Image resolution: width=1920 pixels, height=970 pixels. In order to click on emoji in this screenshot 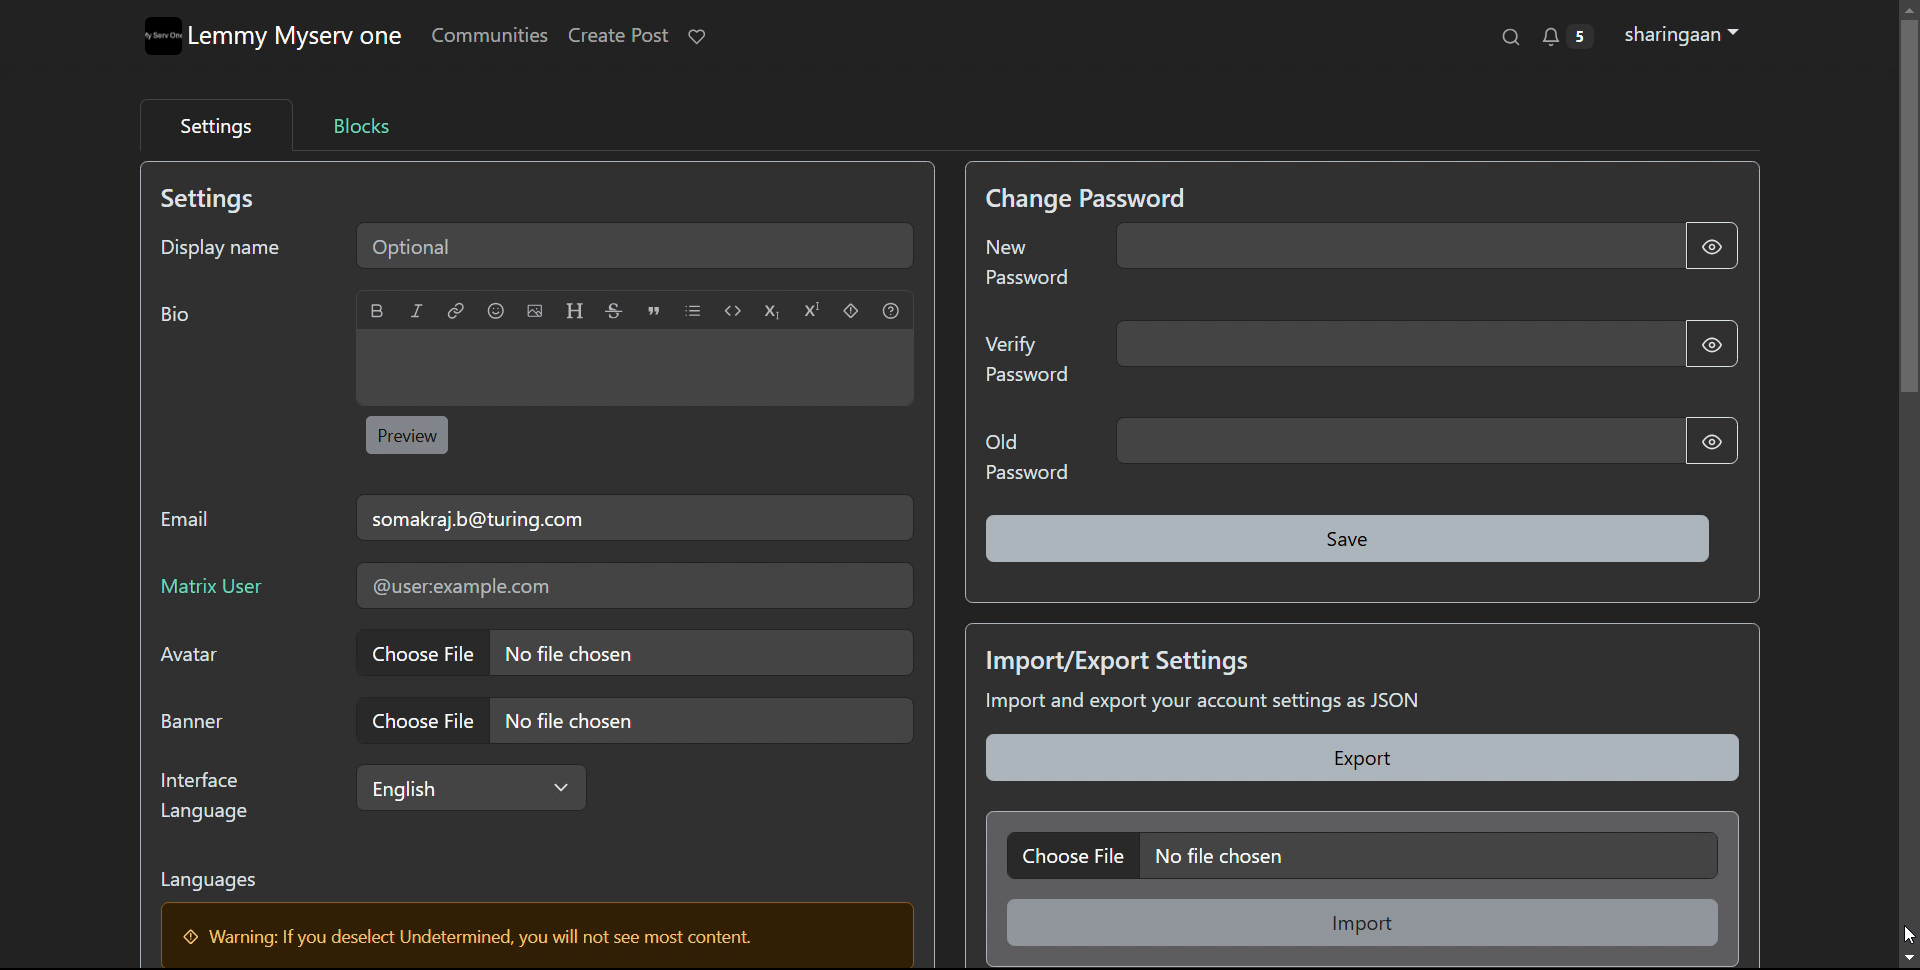, I will do `click(496, 311)`.